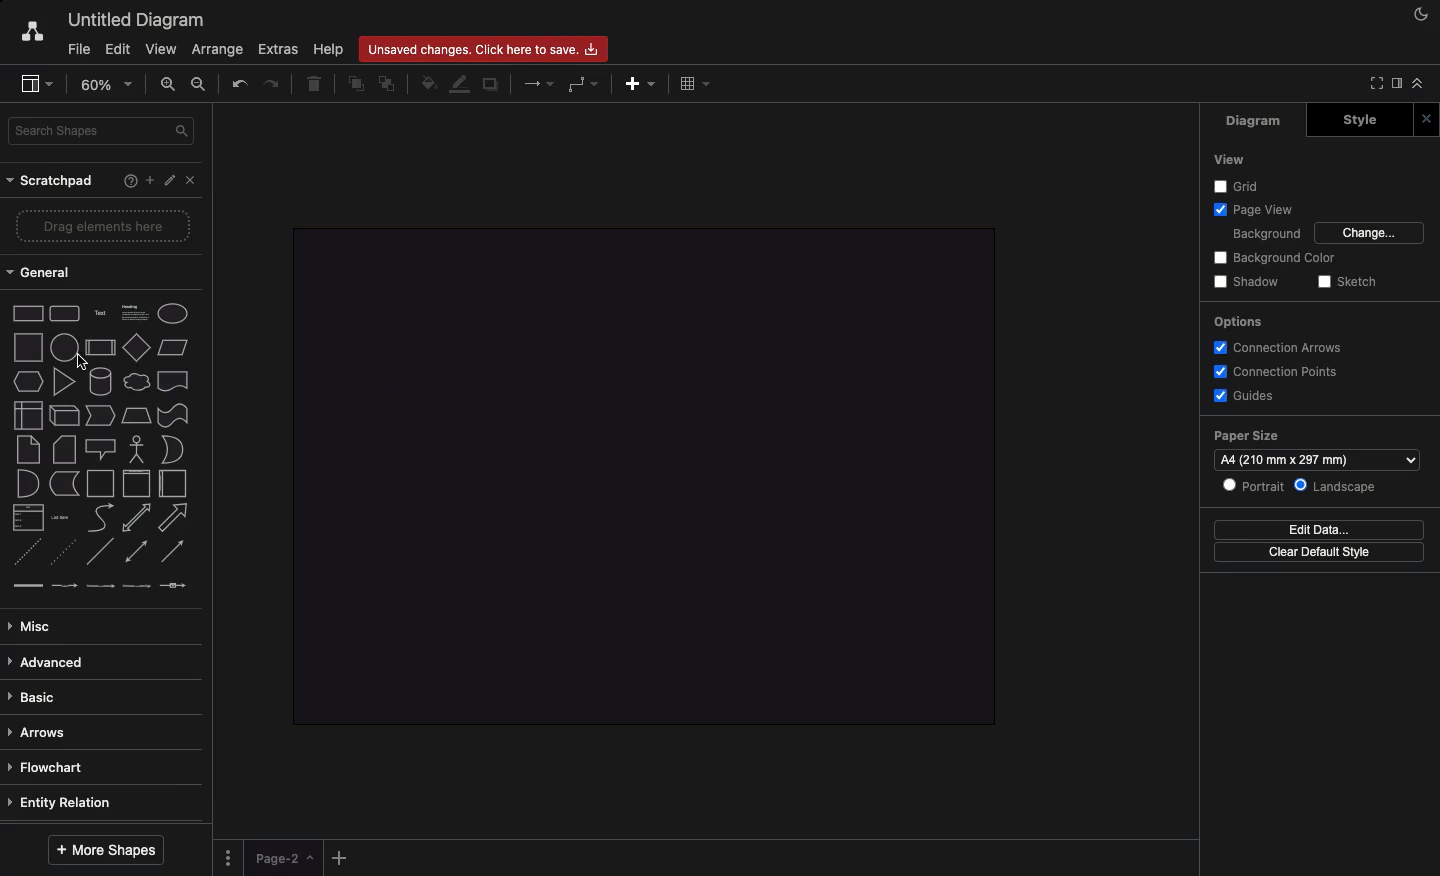 The image size is (1440, 876). Describe the element at coordinates (1420, 16) in the screenshot. I see `Night mode` at that location.